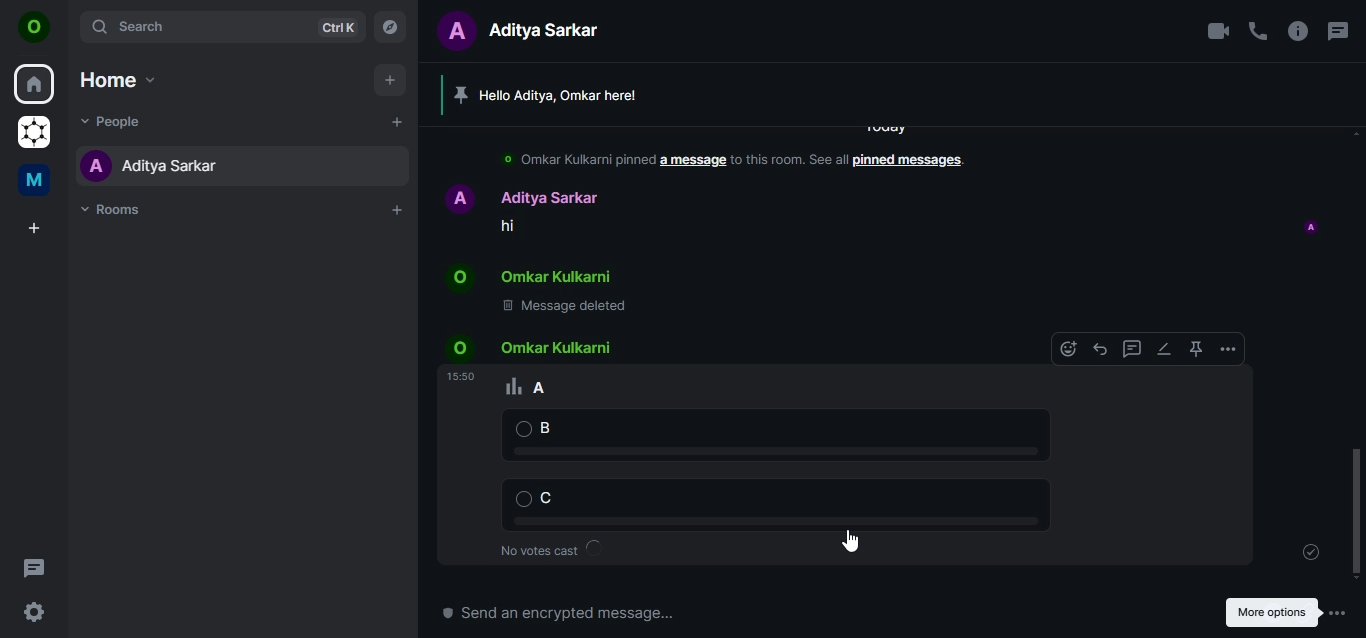  I want to click on me, so click(37, 183).